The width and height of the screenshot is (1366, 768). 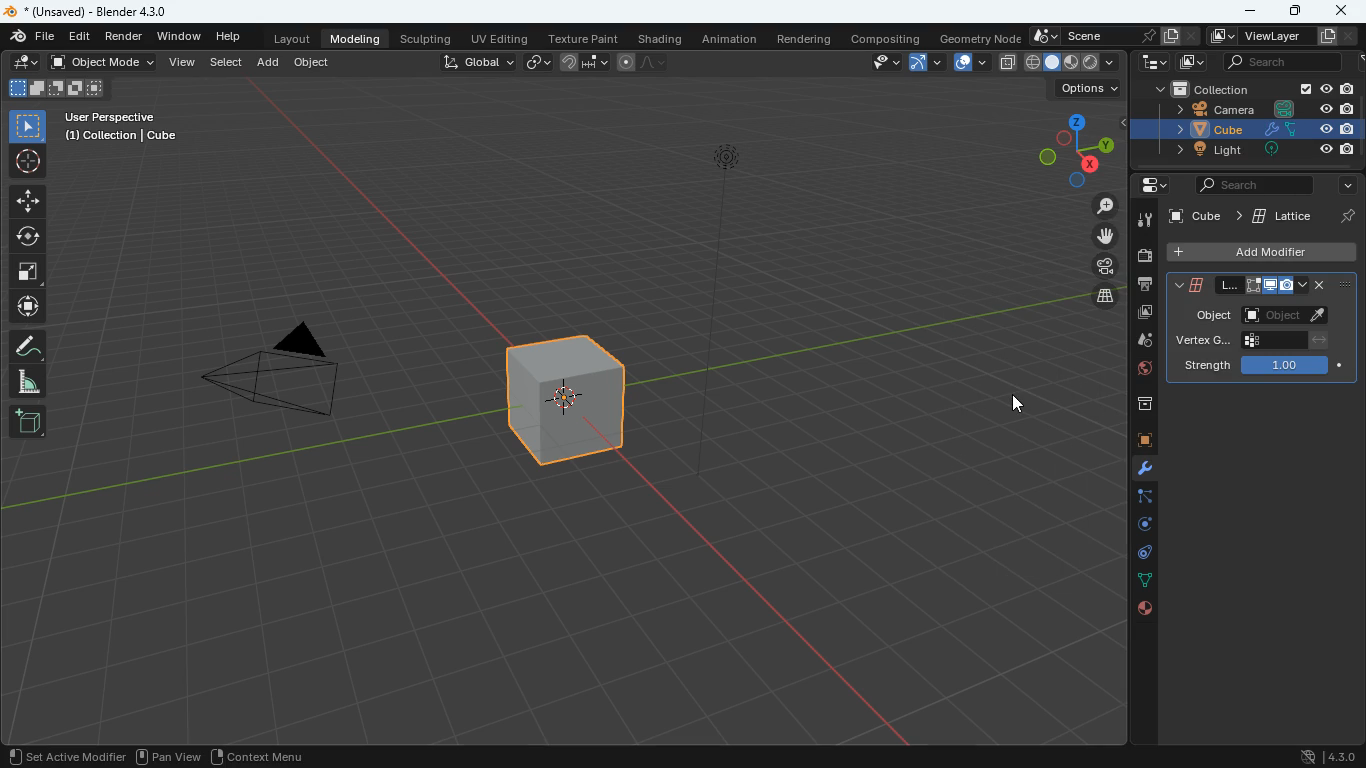 What do you see at coordinates (55, 87) in the screenshot?
I see `image size` at bounding box center [55, 87].